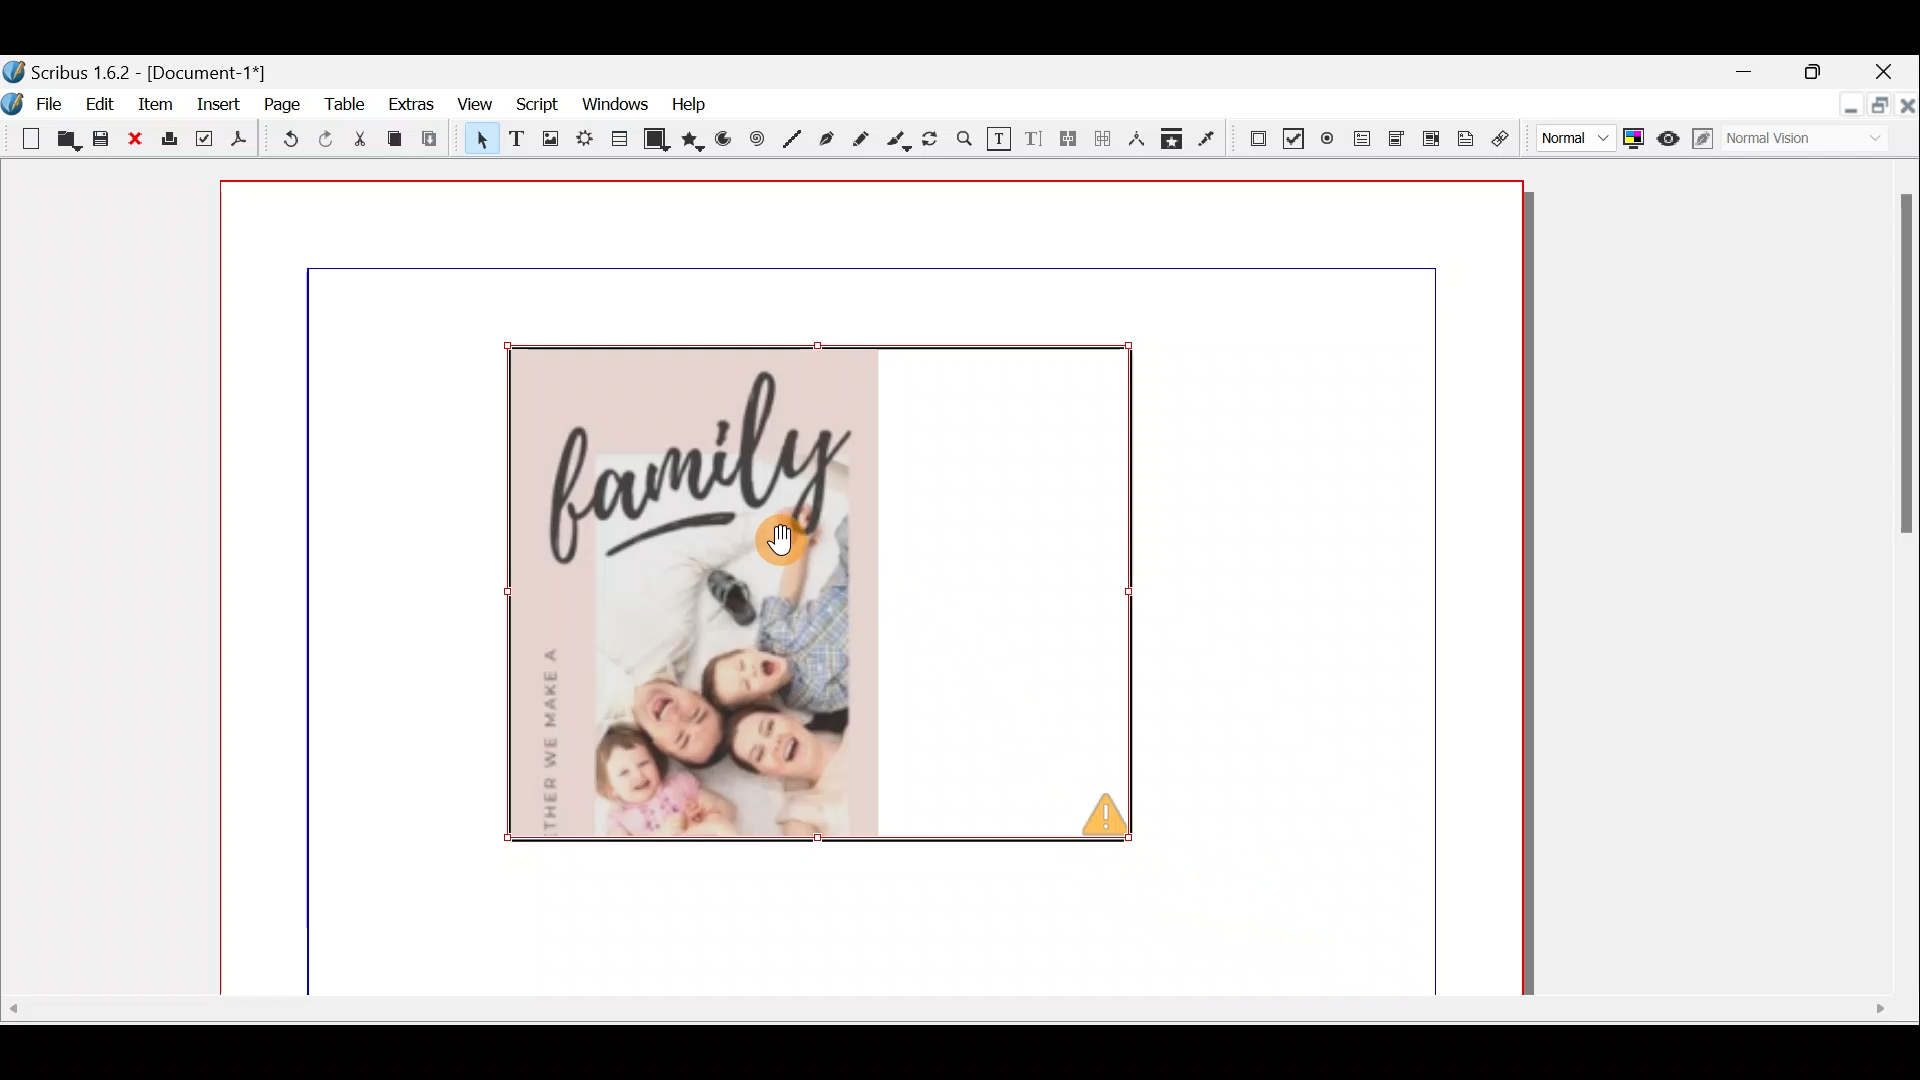  I want to click on Calligraphic line, so click(898, 140).